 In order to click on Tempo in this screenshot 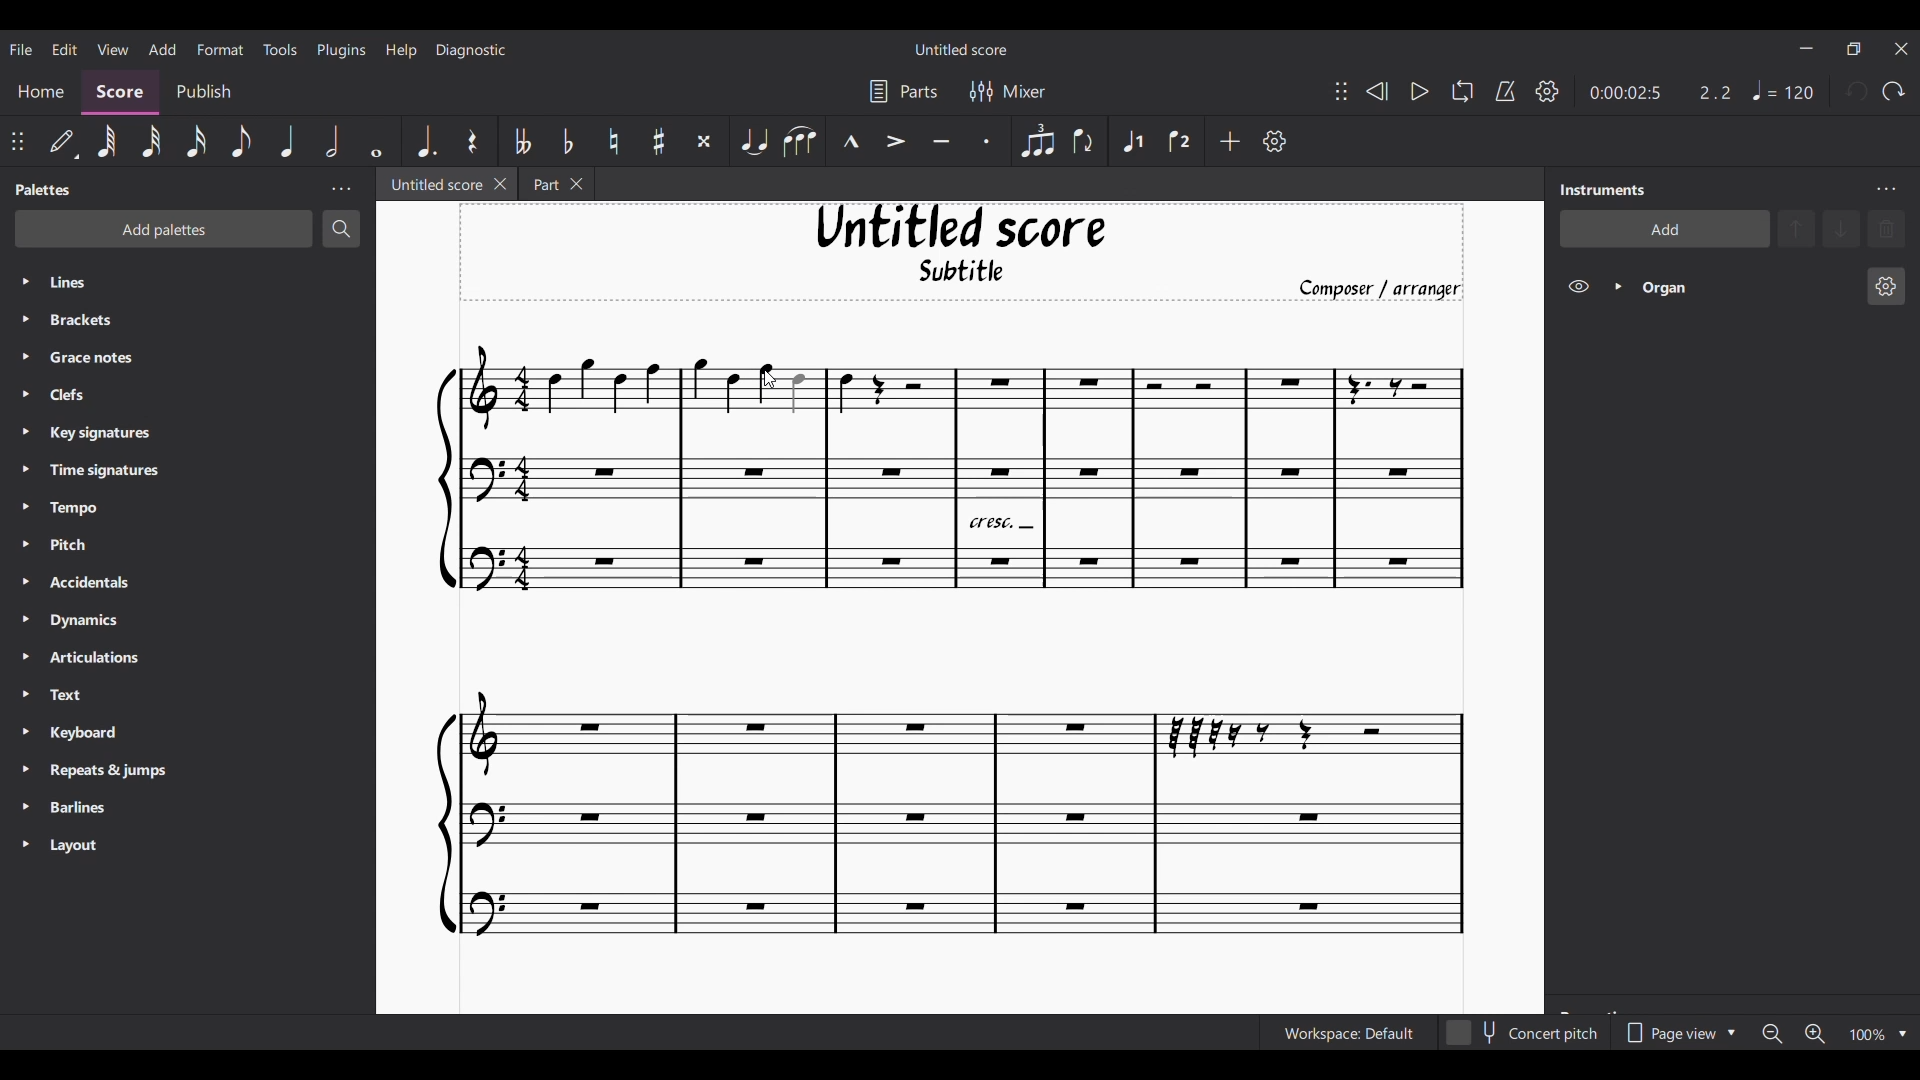, I will do `click(1783, 90)`.